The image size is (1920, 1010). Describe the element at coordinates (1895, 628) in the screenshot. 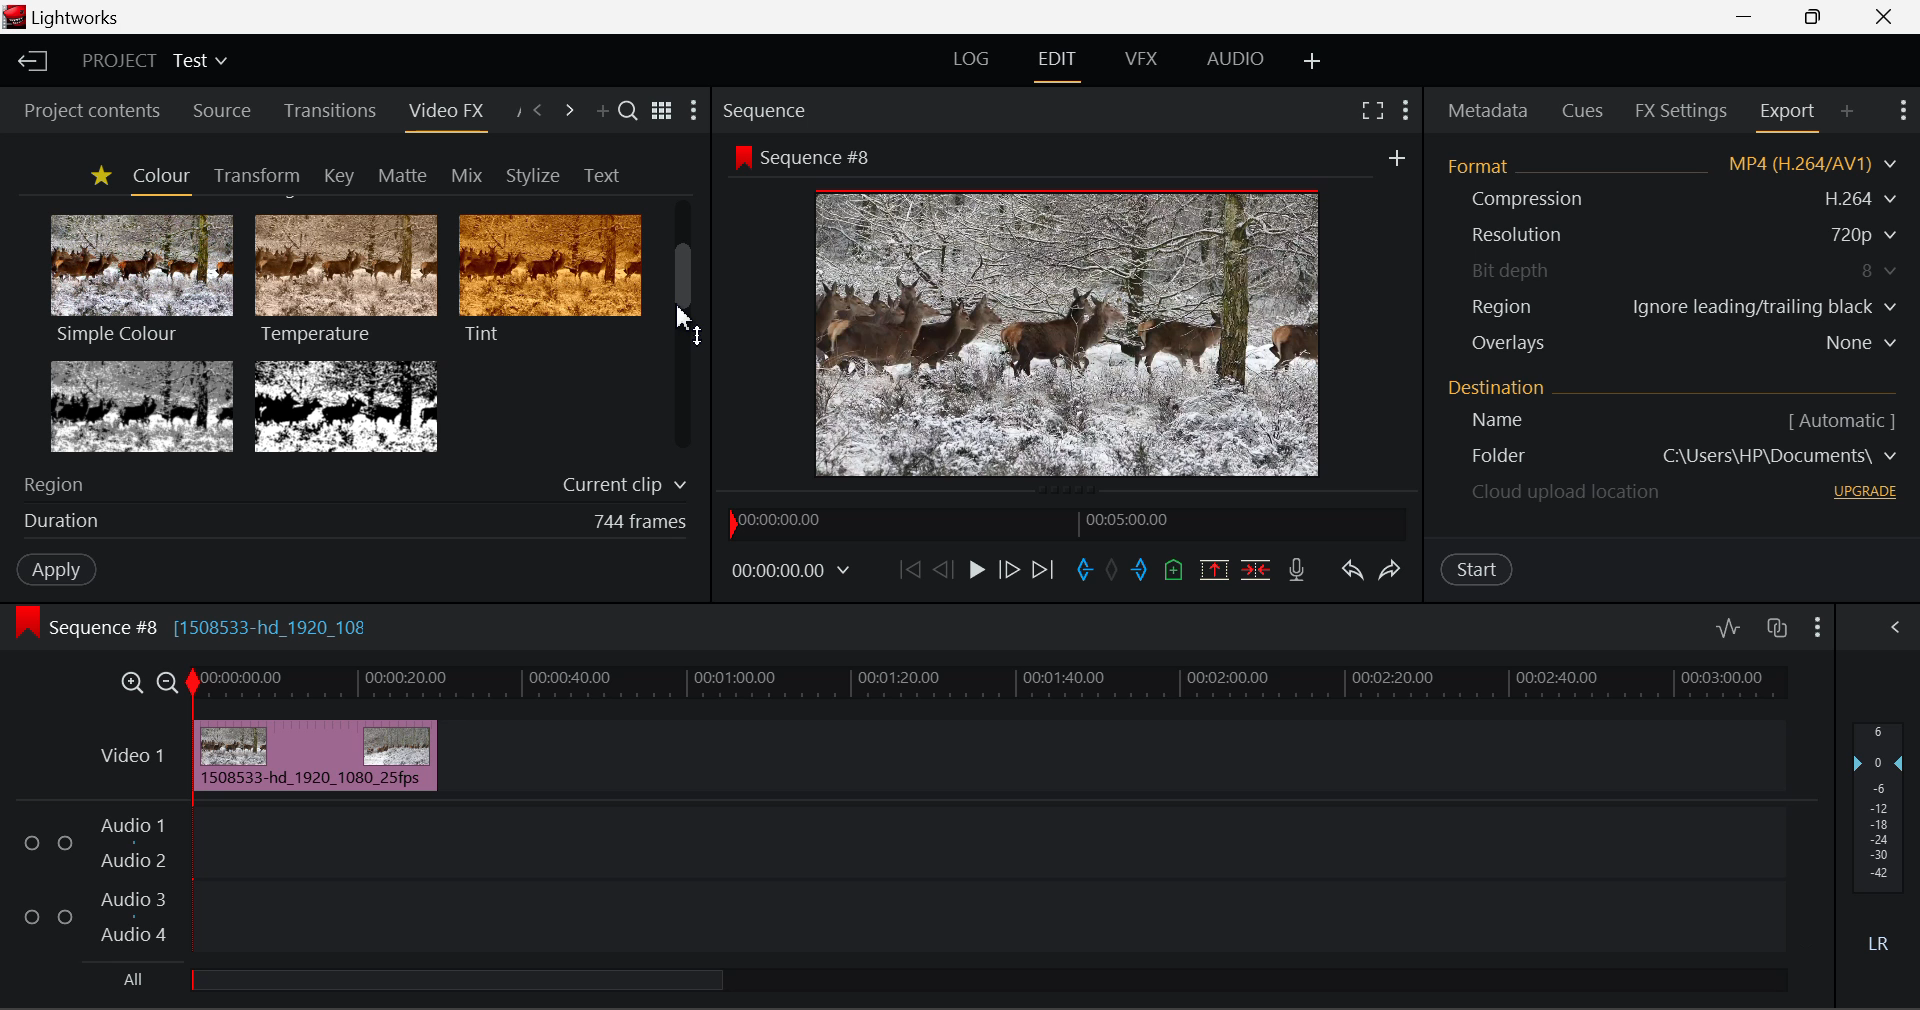

I see `Show Settings` at that location.